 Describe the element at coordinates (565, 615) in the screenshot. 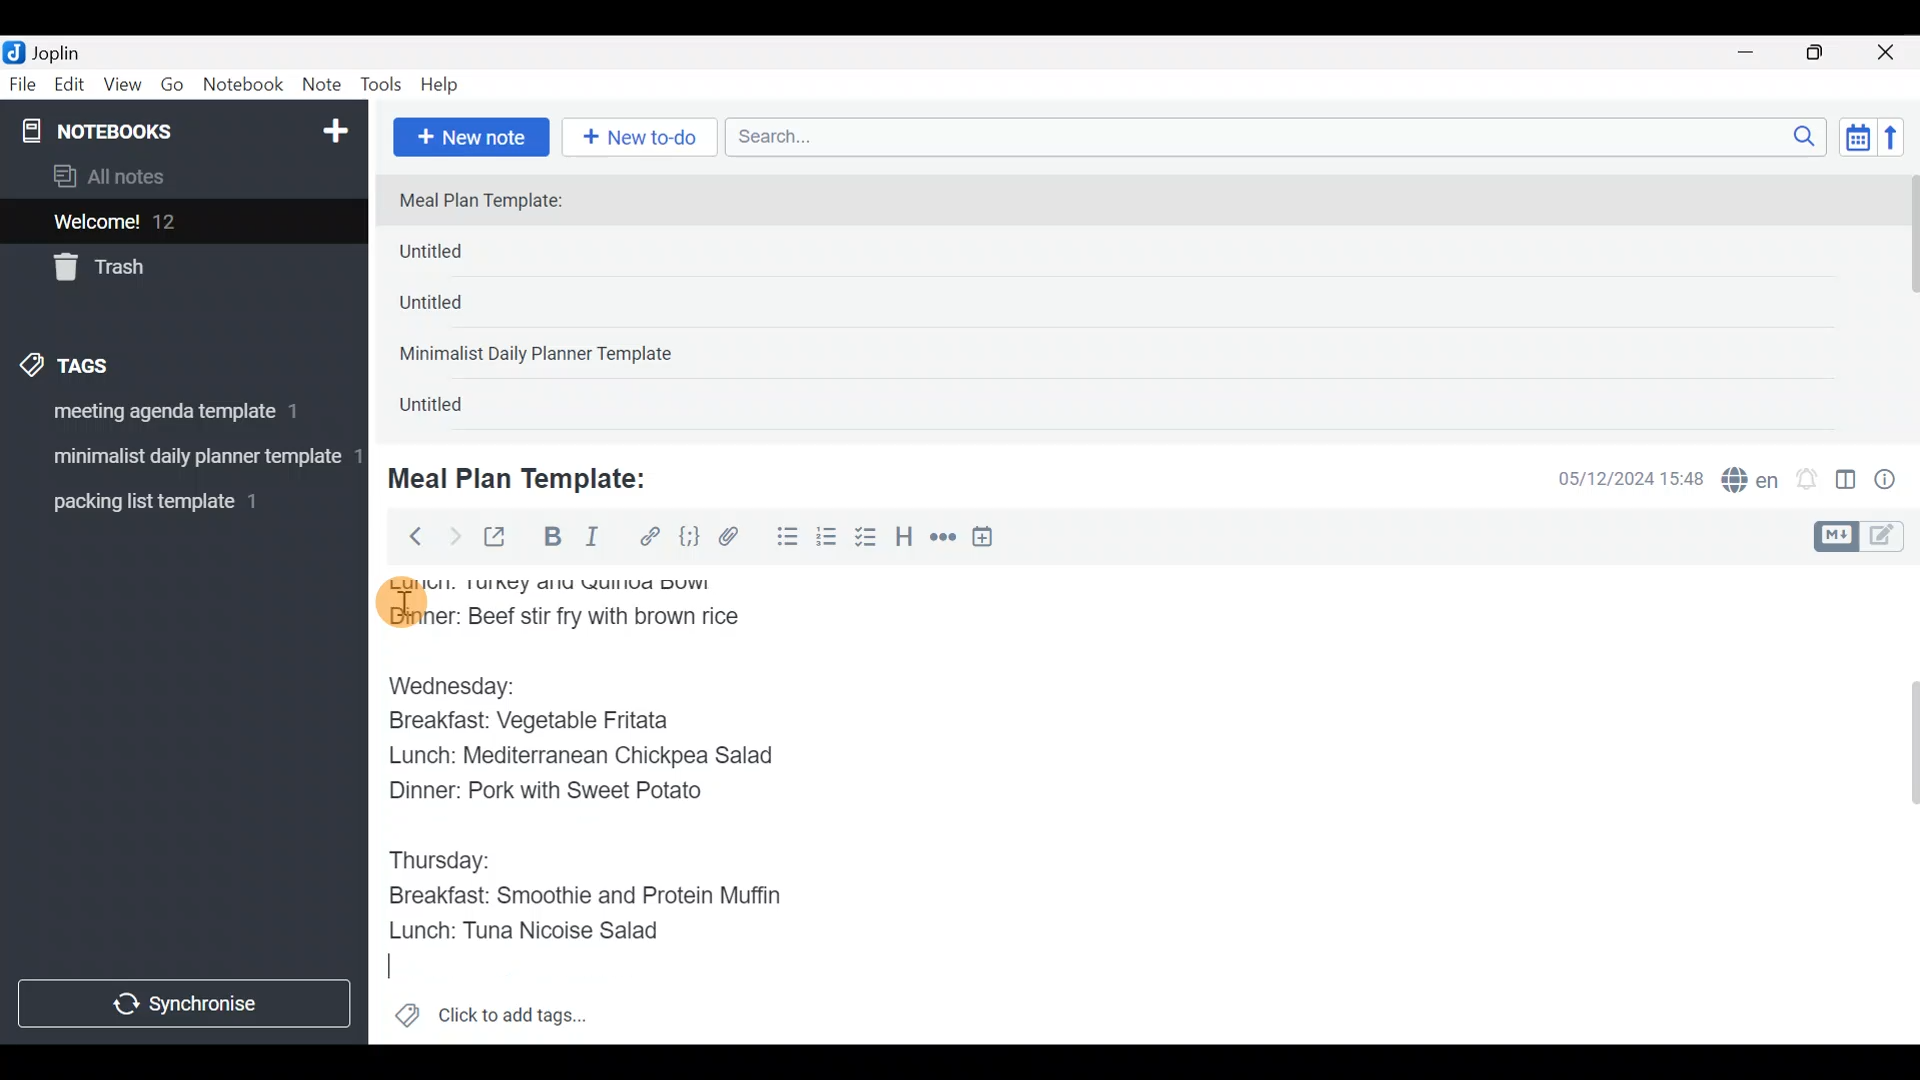

I see `Dinner: Beef stir fry with brown rice` at that location.